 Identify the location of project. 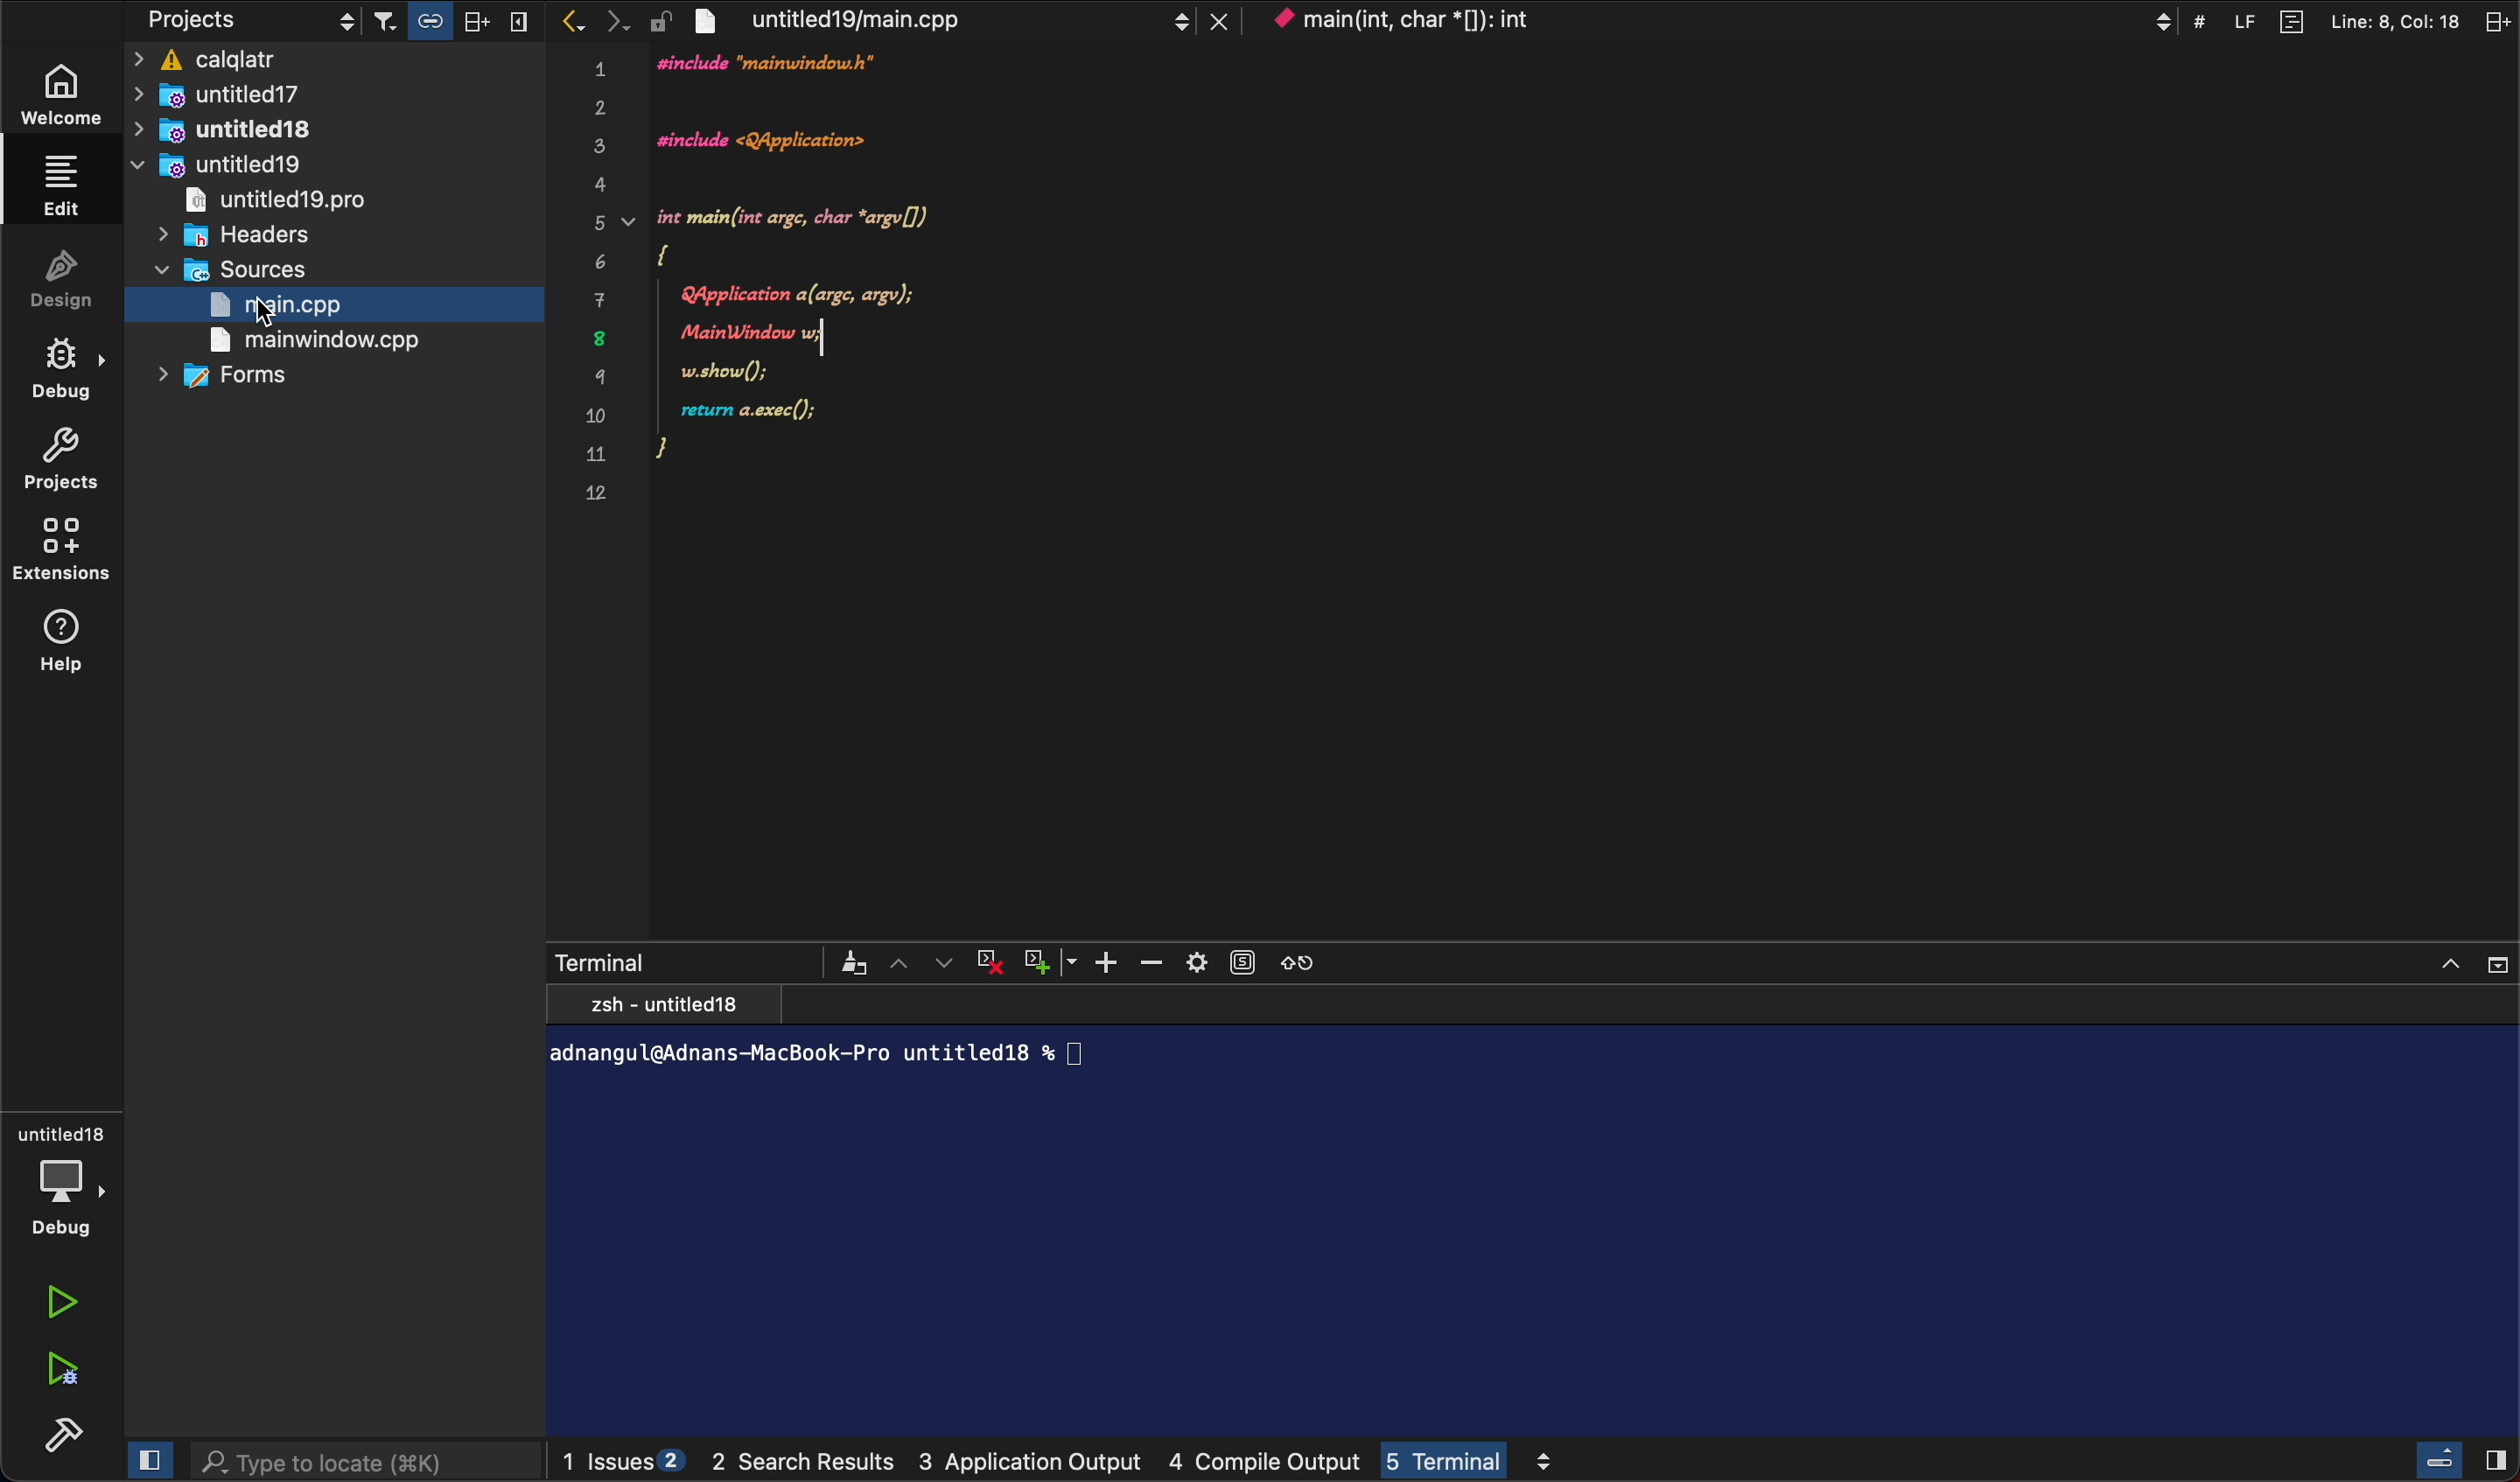
(73, 463).